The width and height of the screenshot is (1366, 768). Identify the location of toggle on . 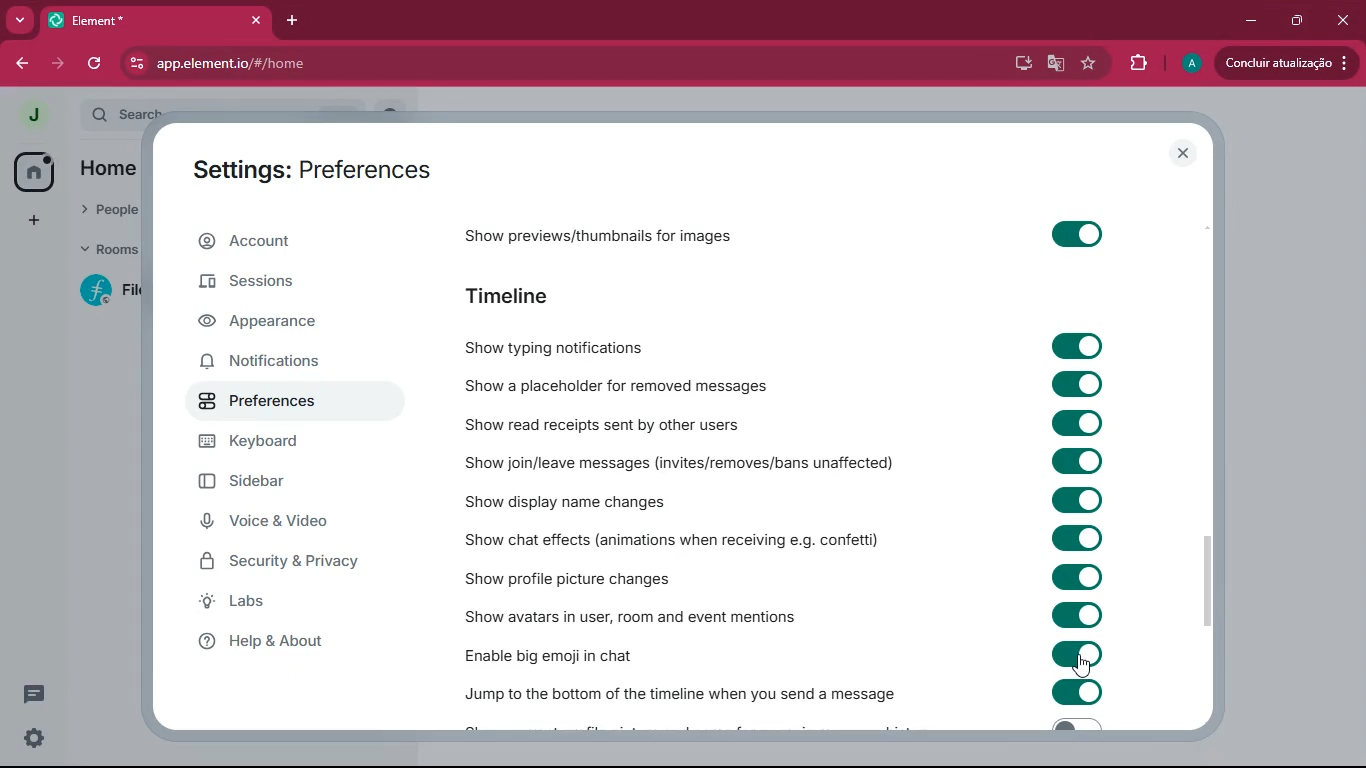
(1076, 385).